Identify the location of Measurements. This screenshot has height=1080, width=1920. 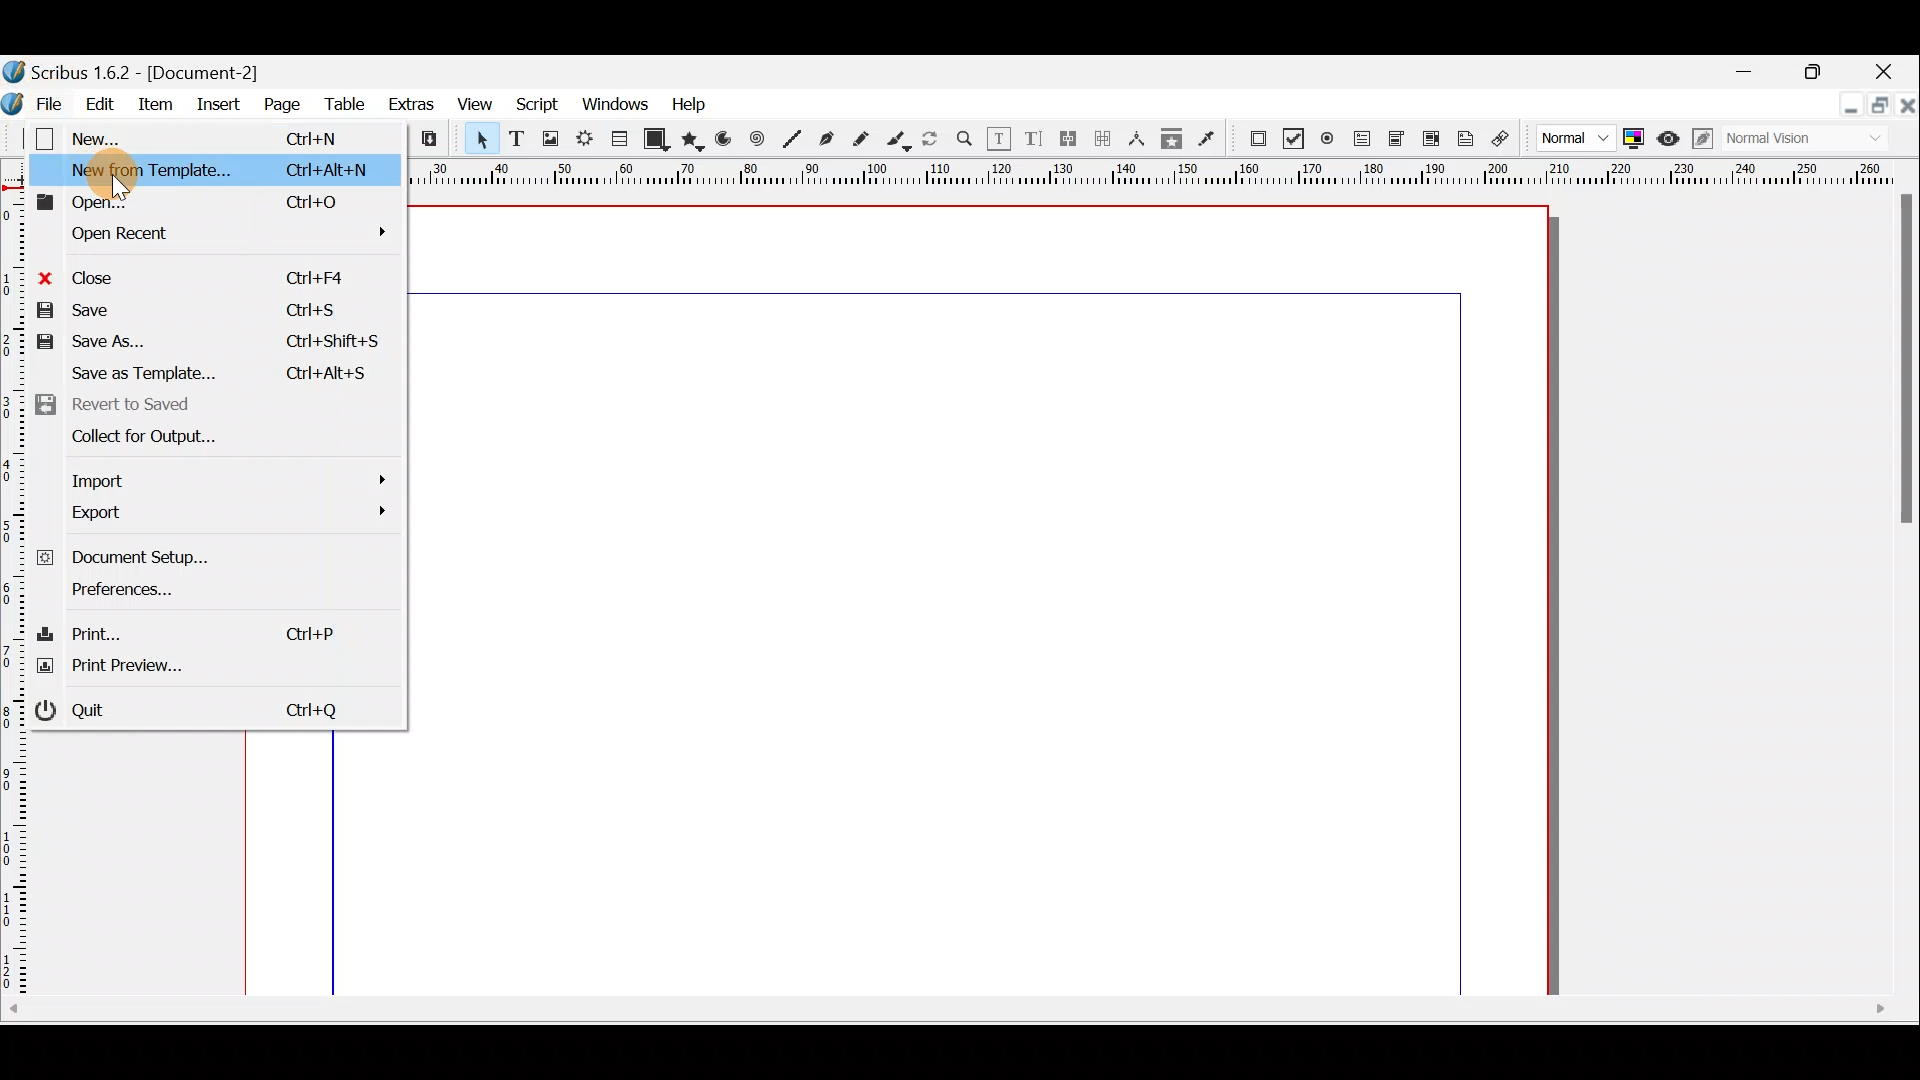
(1138, 139).